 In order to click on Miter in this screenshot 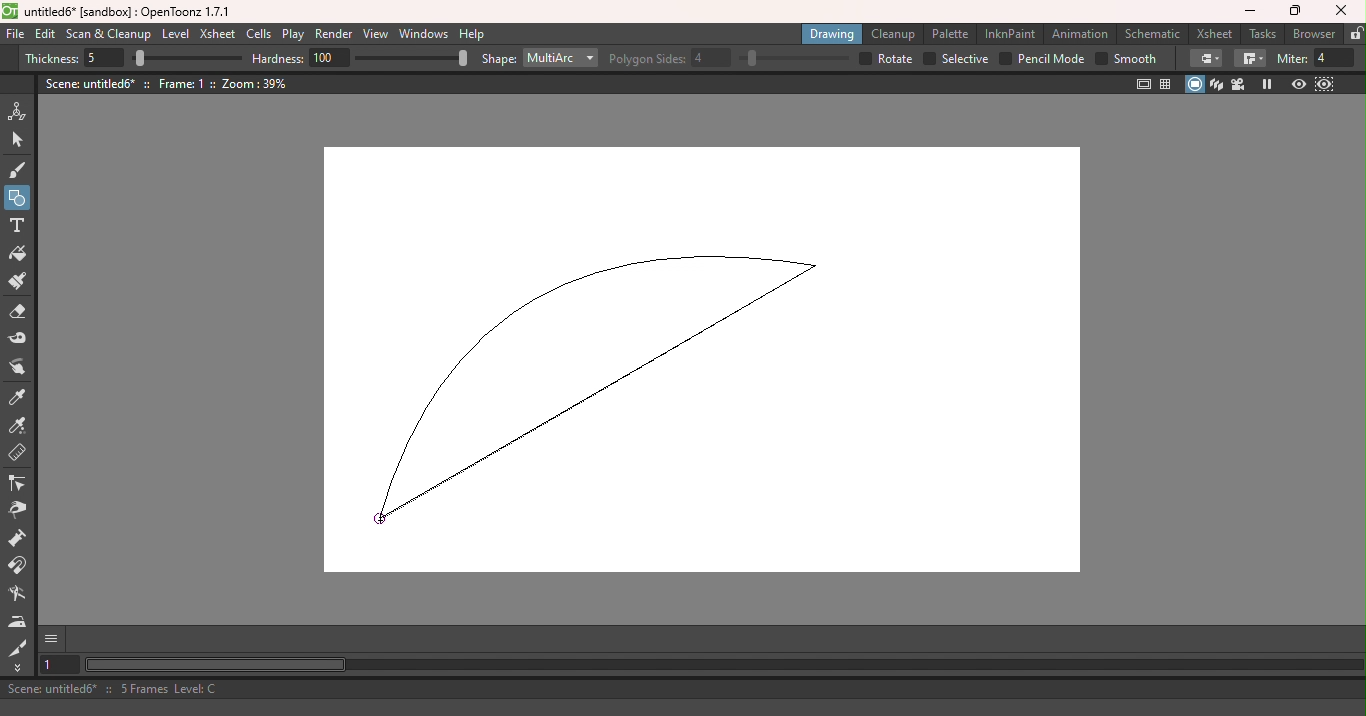, I will do `click(1316, 59)`.